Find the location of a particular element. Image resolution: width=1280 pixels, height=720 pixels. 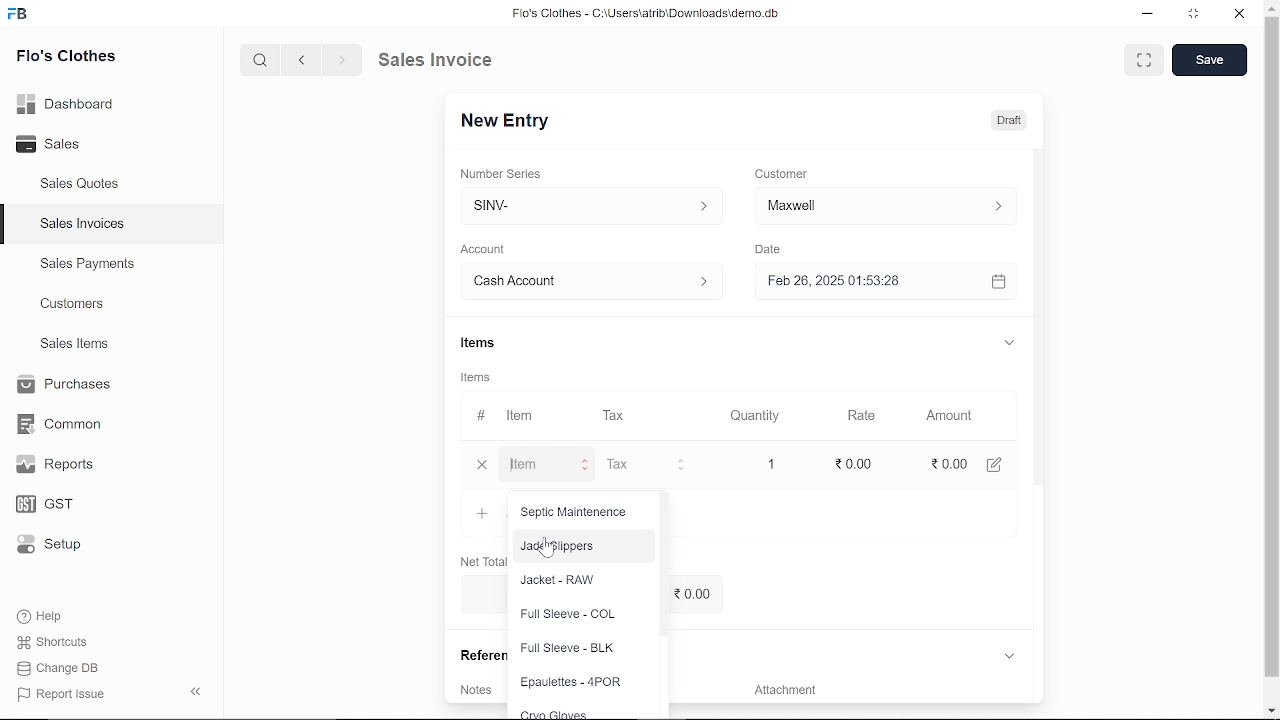

GST is located at coordinates (62, 505).